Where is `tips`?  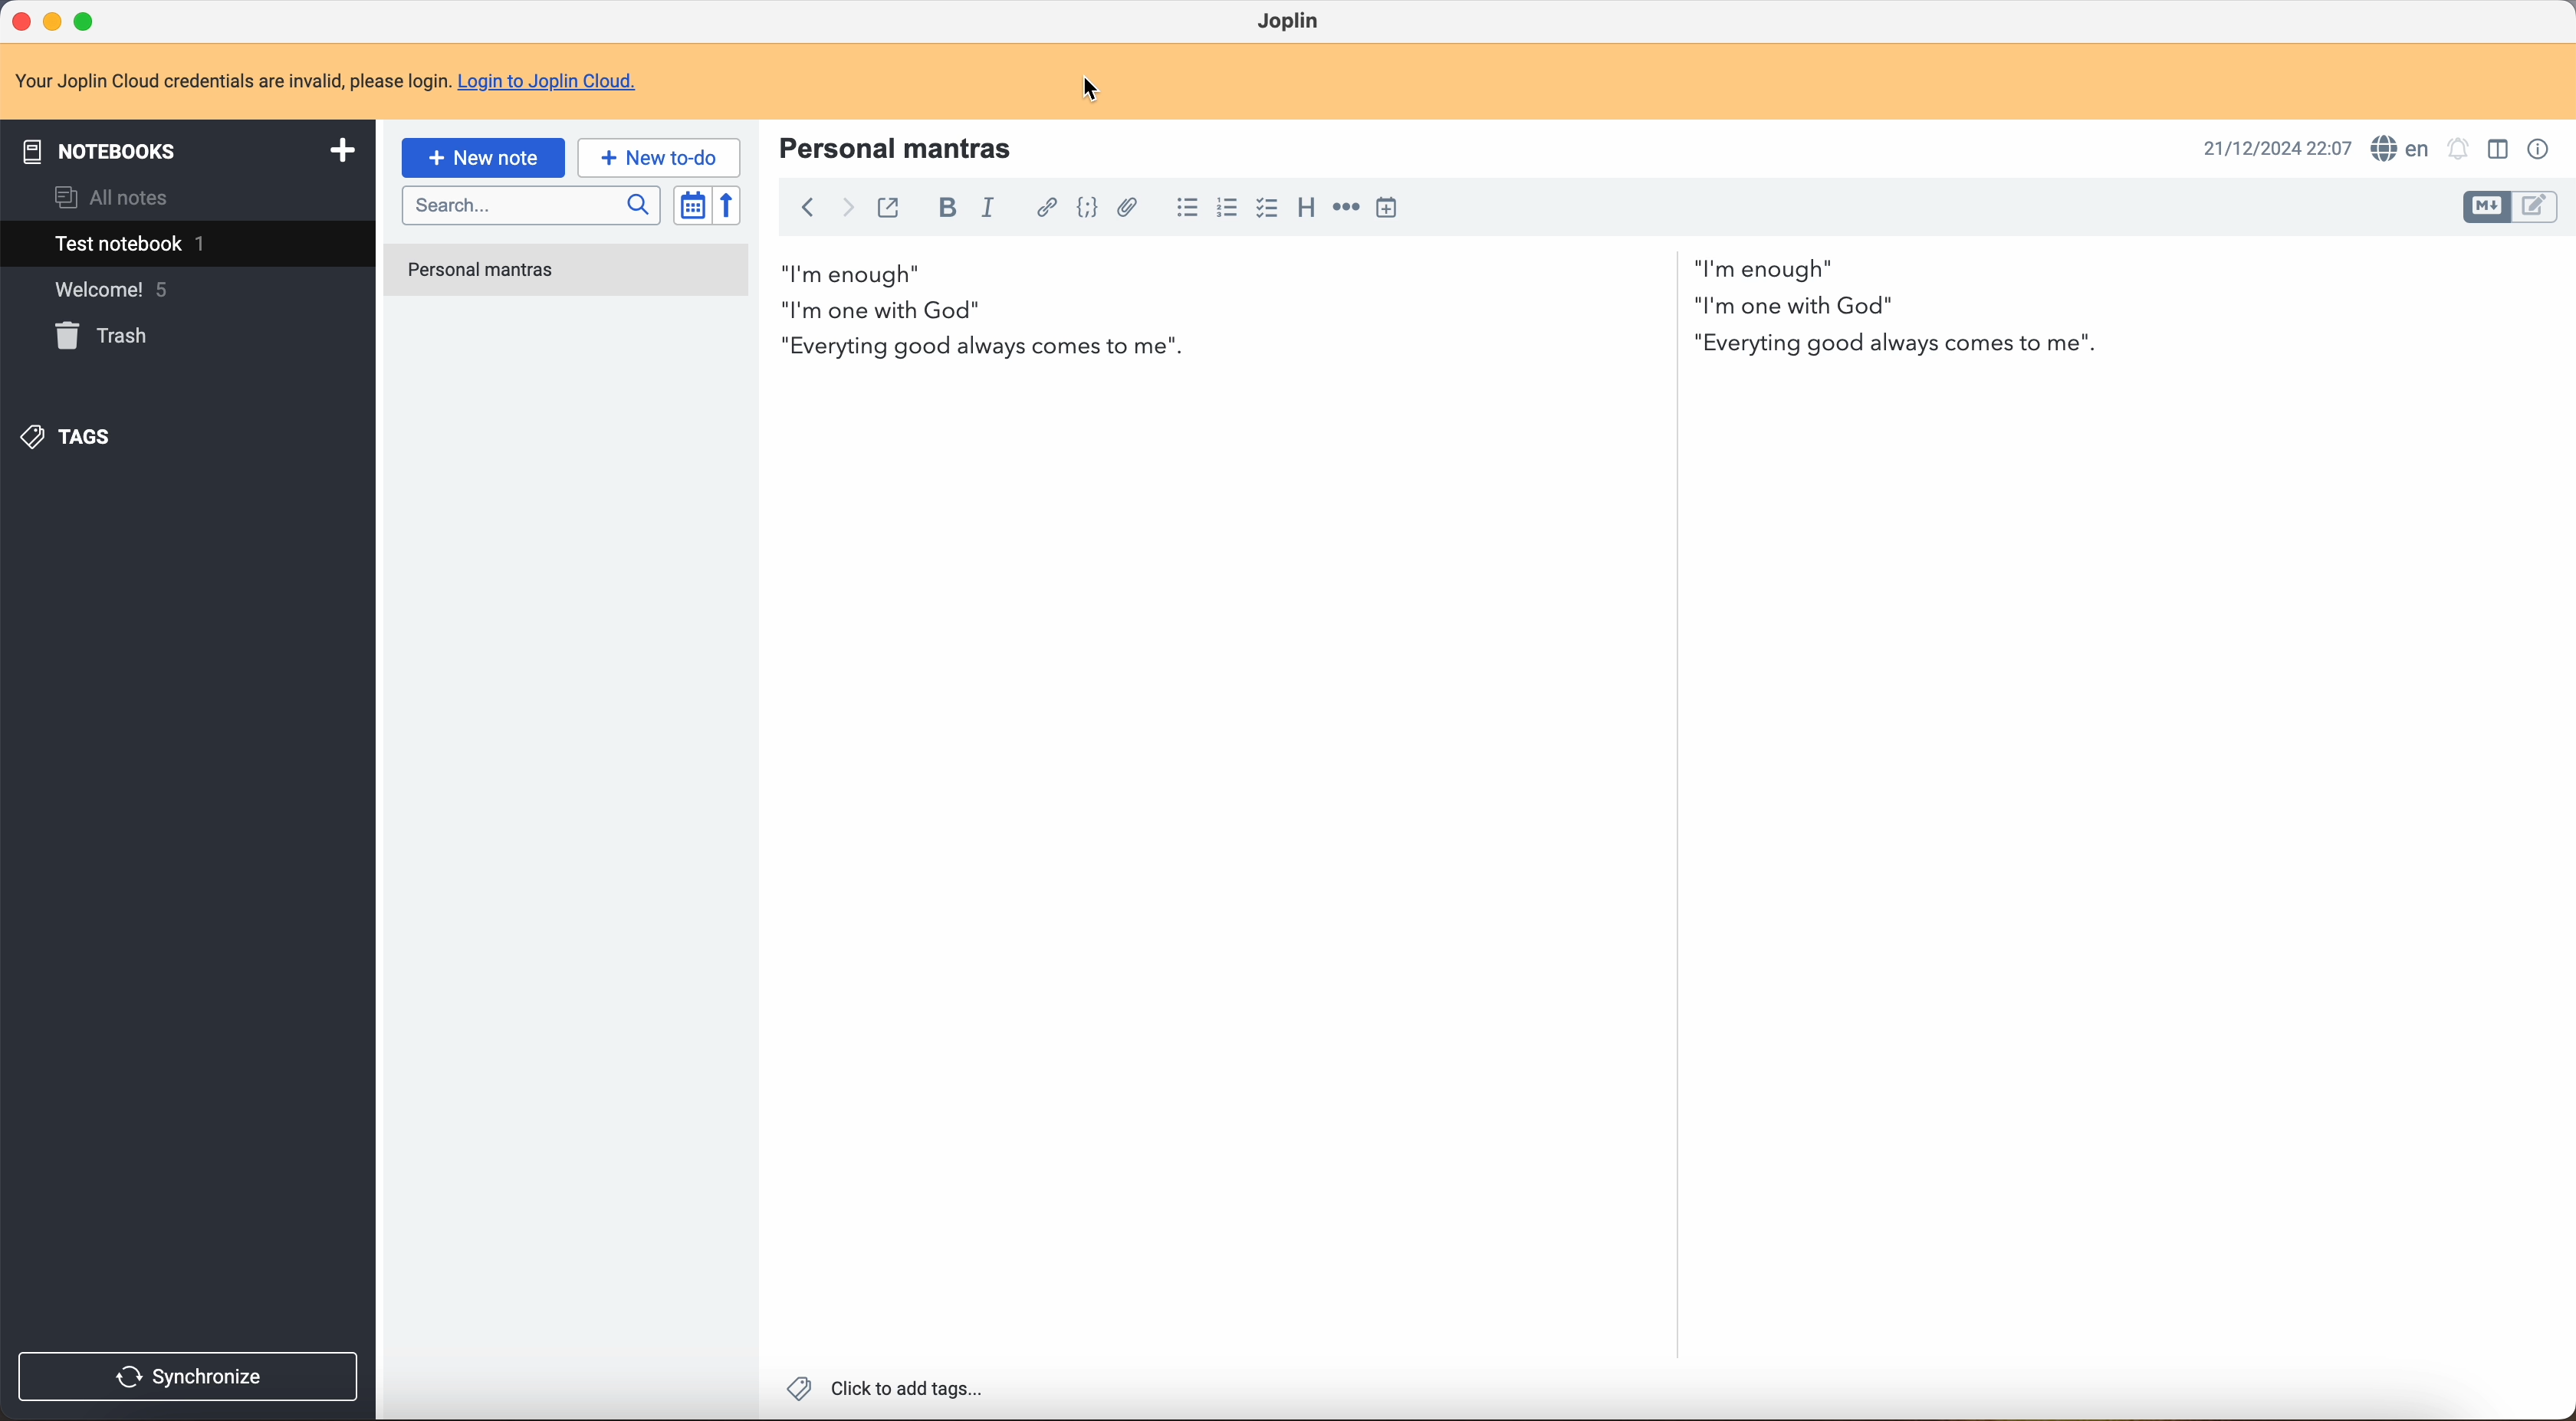 tips is located at coordinates (435, 424).